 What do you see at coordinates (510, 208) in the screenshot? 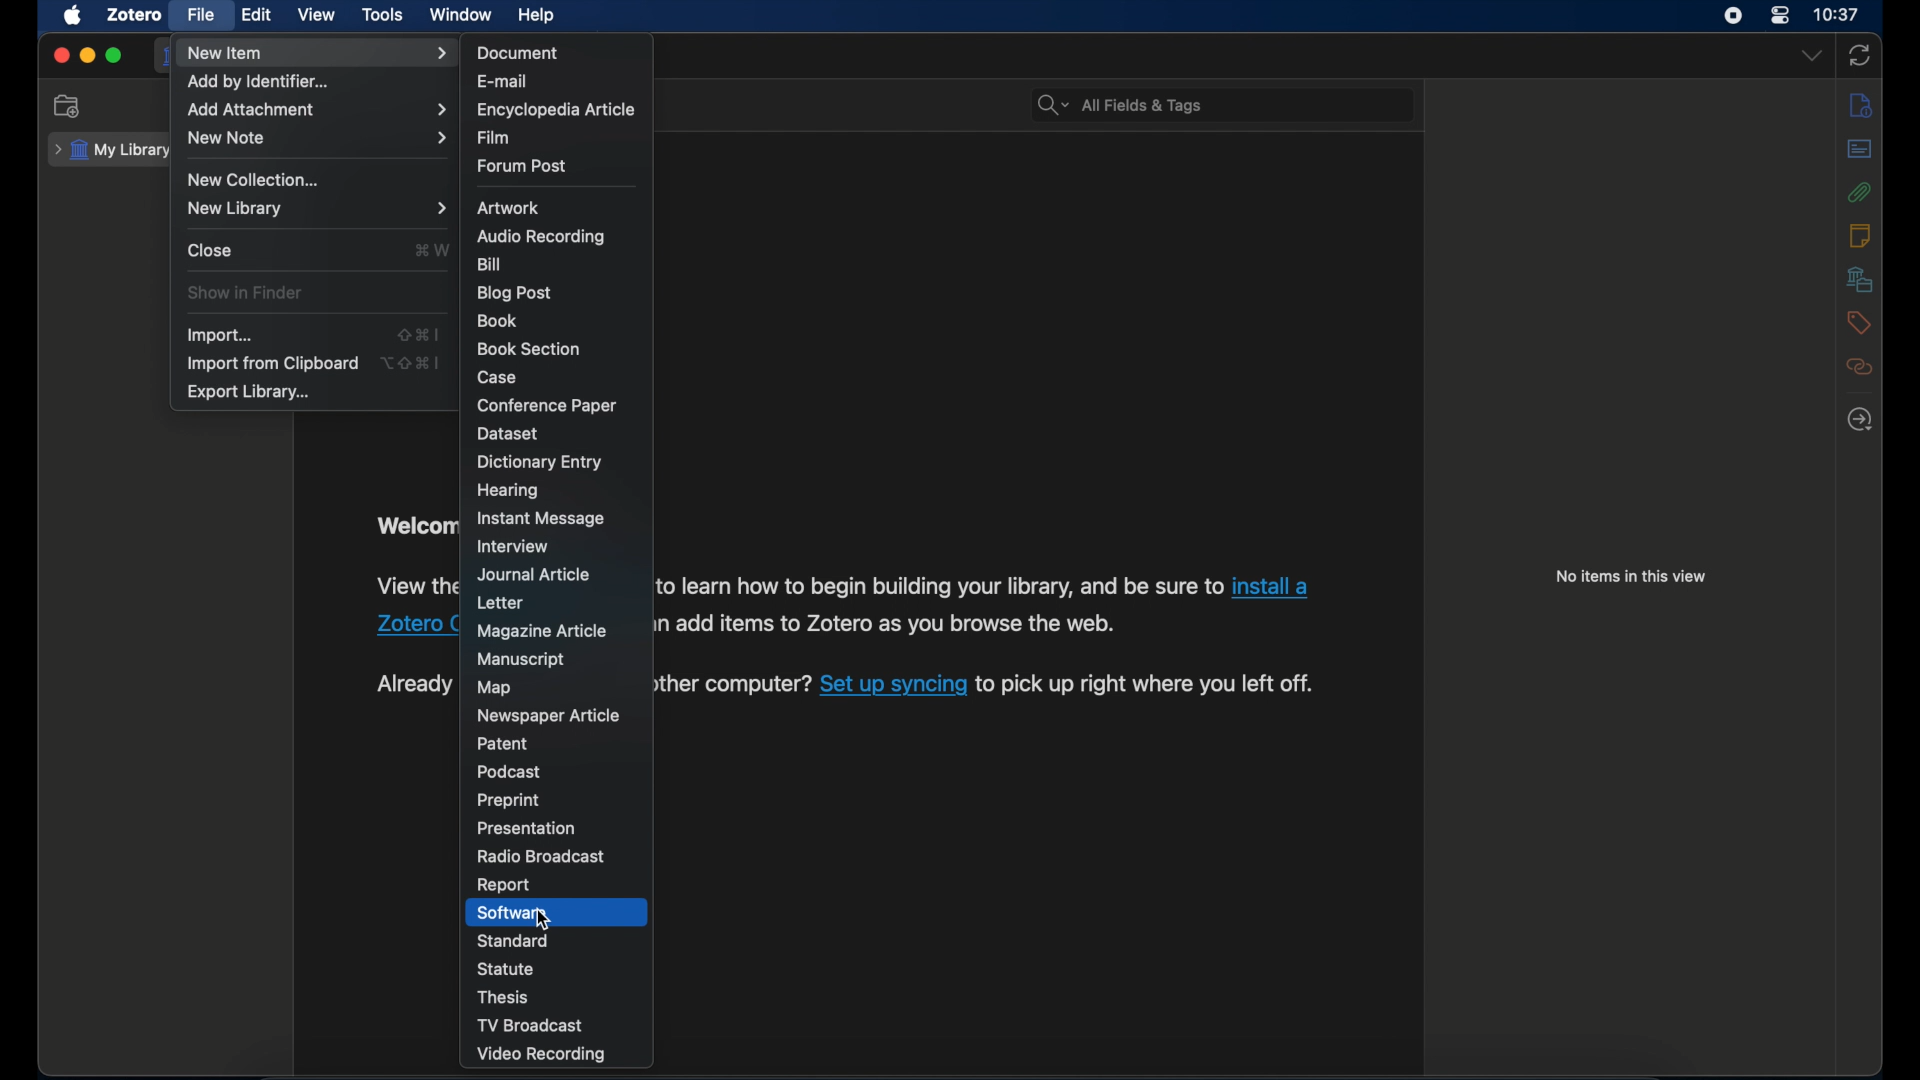
I see `artwork` at bounding box center [510, 208].